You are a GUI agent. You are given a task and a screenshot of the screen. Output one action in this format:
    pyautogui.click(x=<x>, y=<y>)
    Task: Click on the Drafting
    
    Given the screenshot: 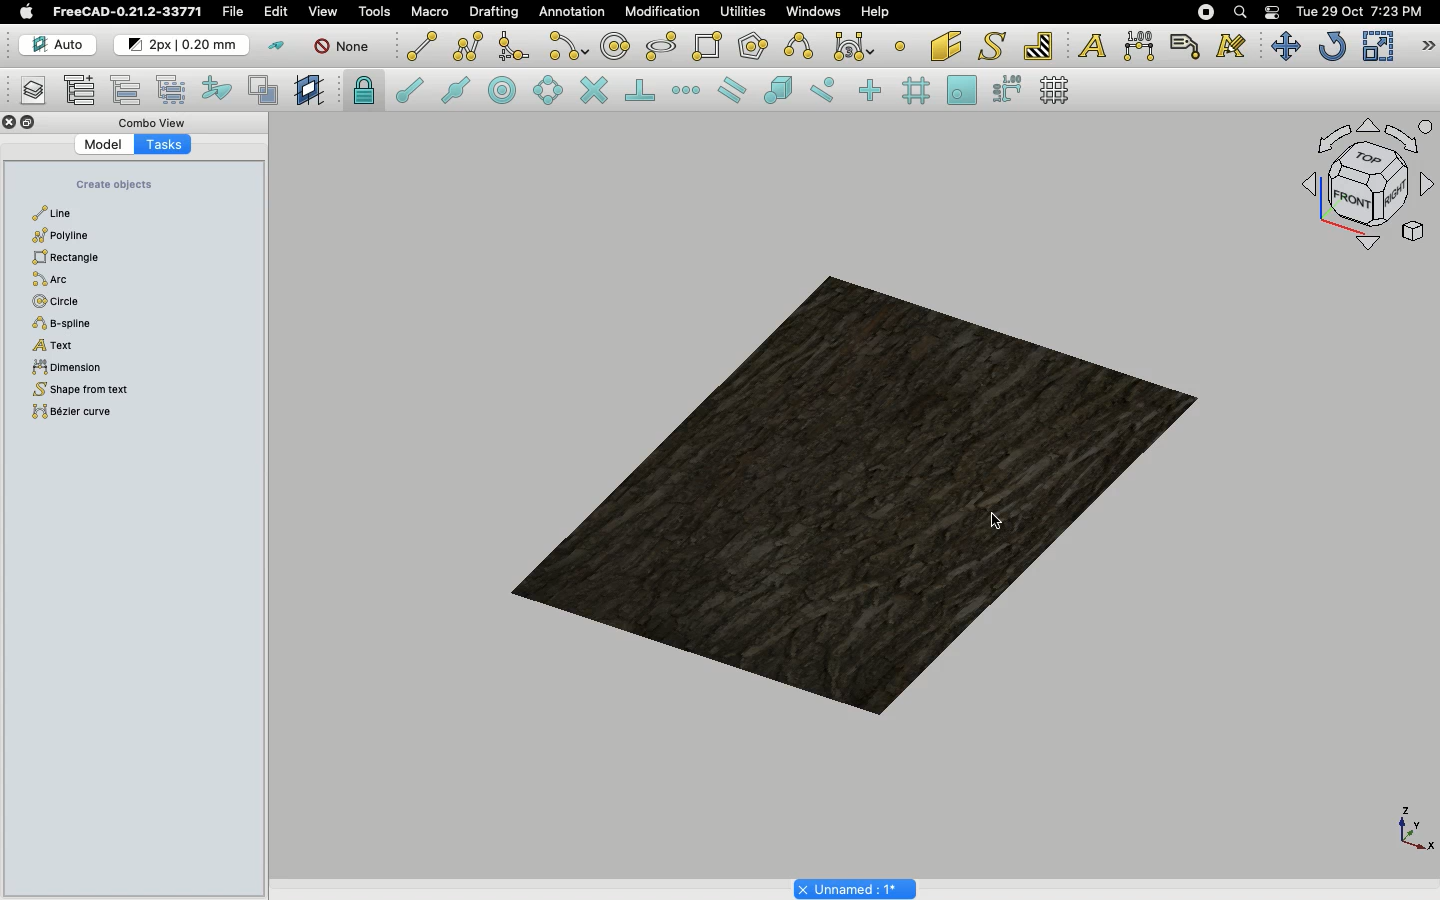 What is the action you would take?
    pyautogui.click(x=495, y=13)
    